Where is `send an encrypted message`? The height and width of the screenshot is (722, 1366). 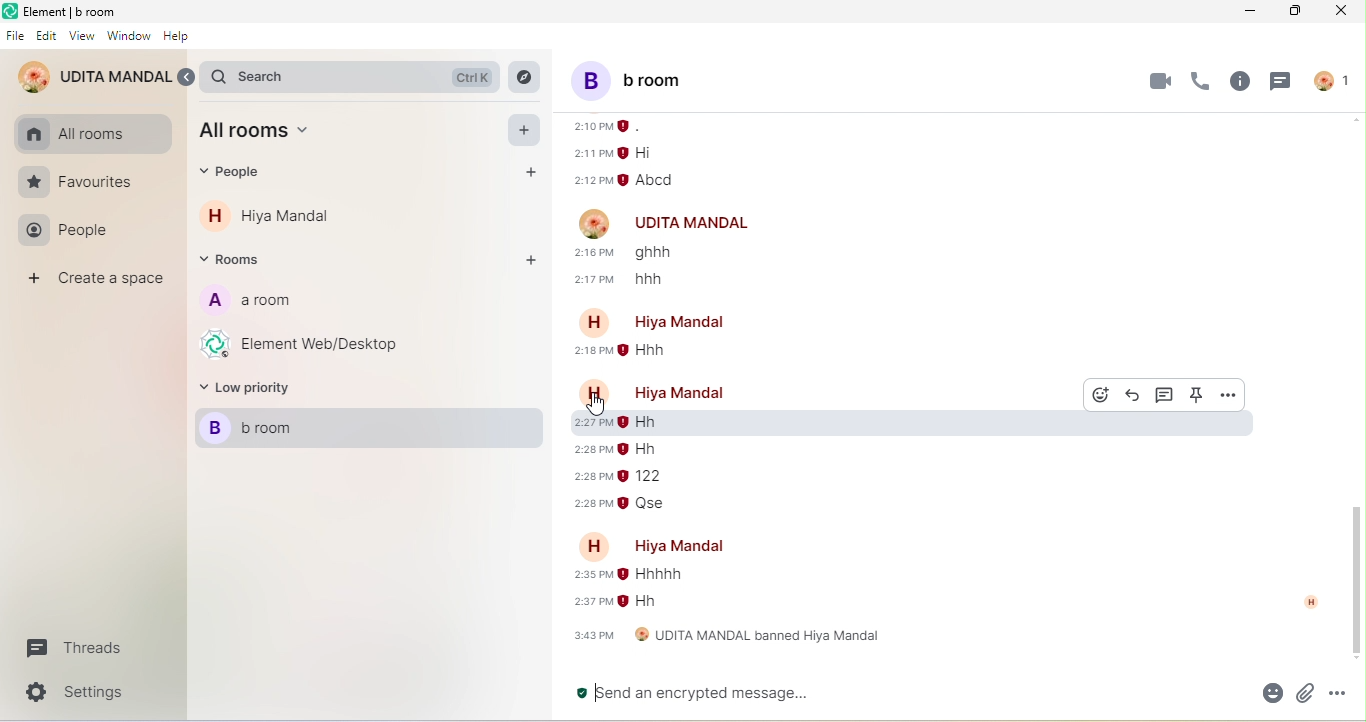
send an encrypted message is located at coordinates (744, 694).